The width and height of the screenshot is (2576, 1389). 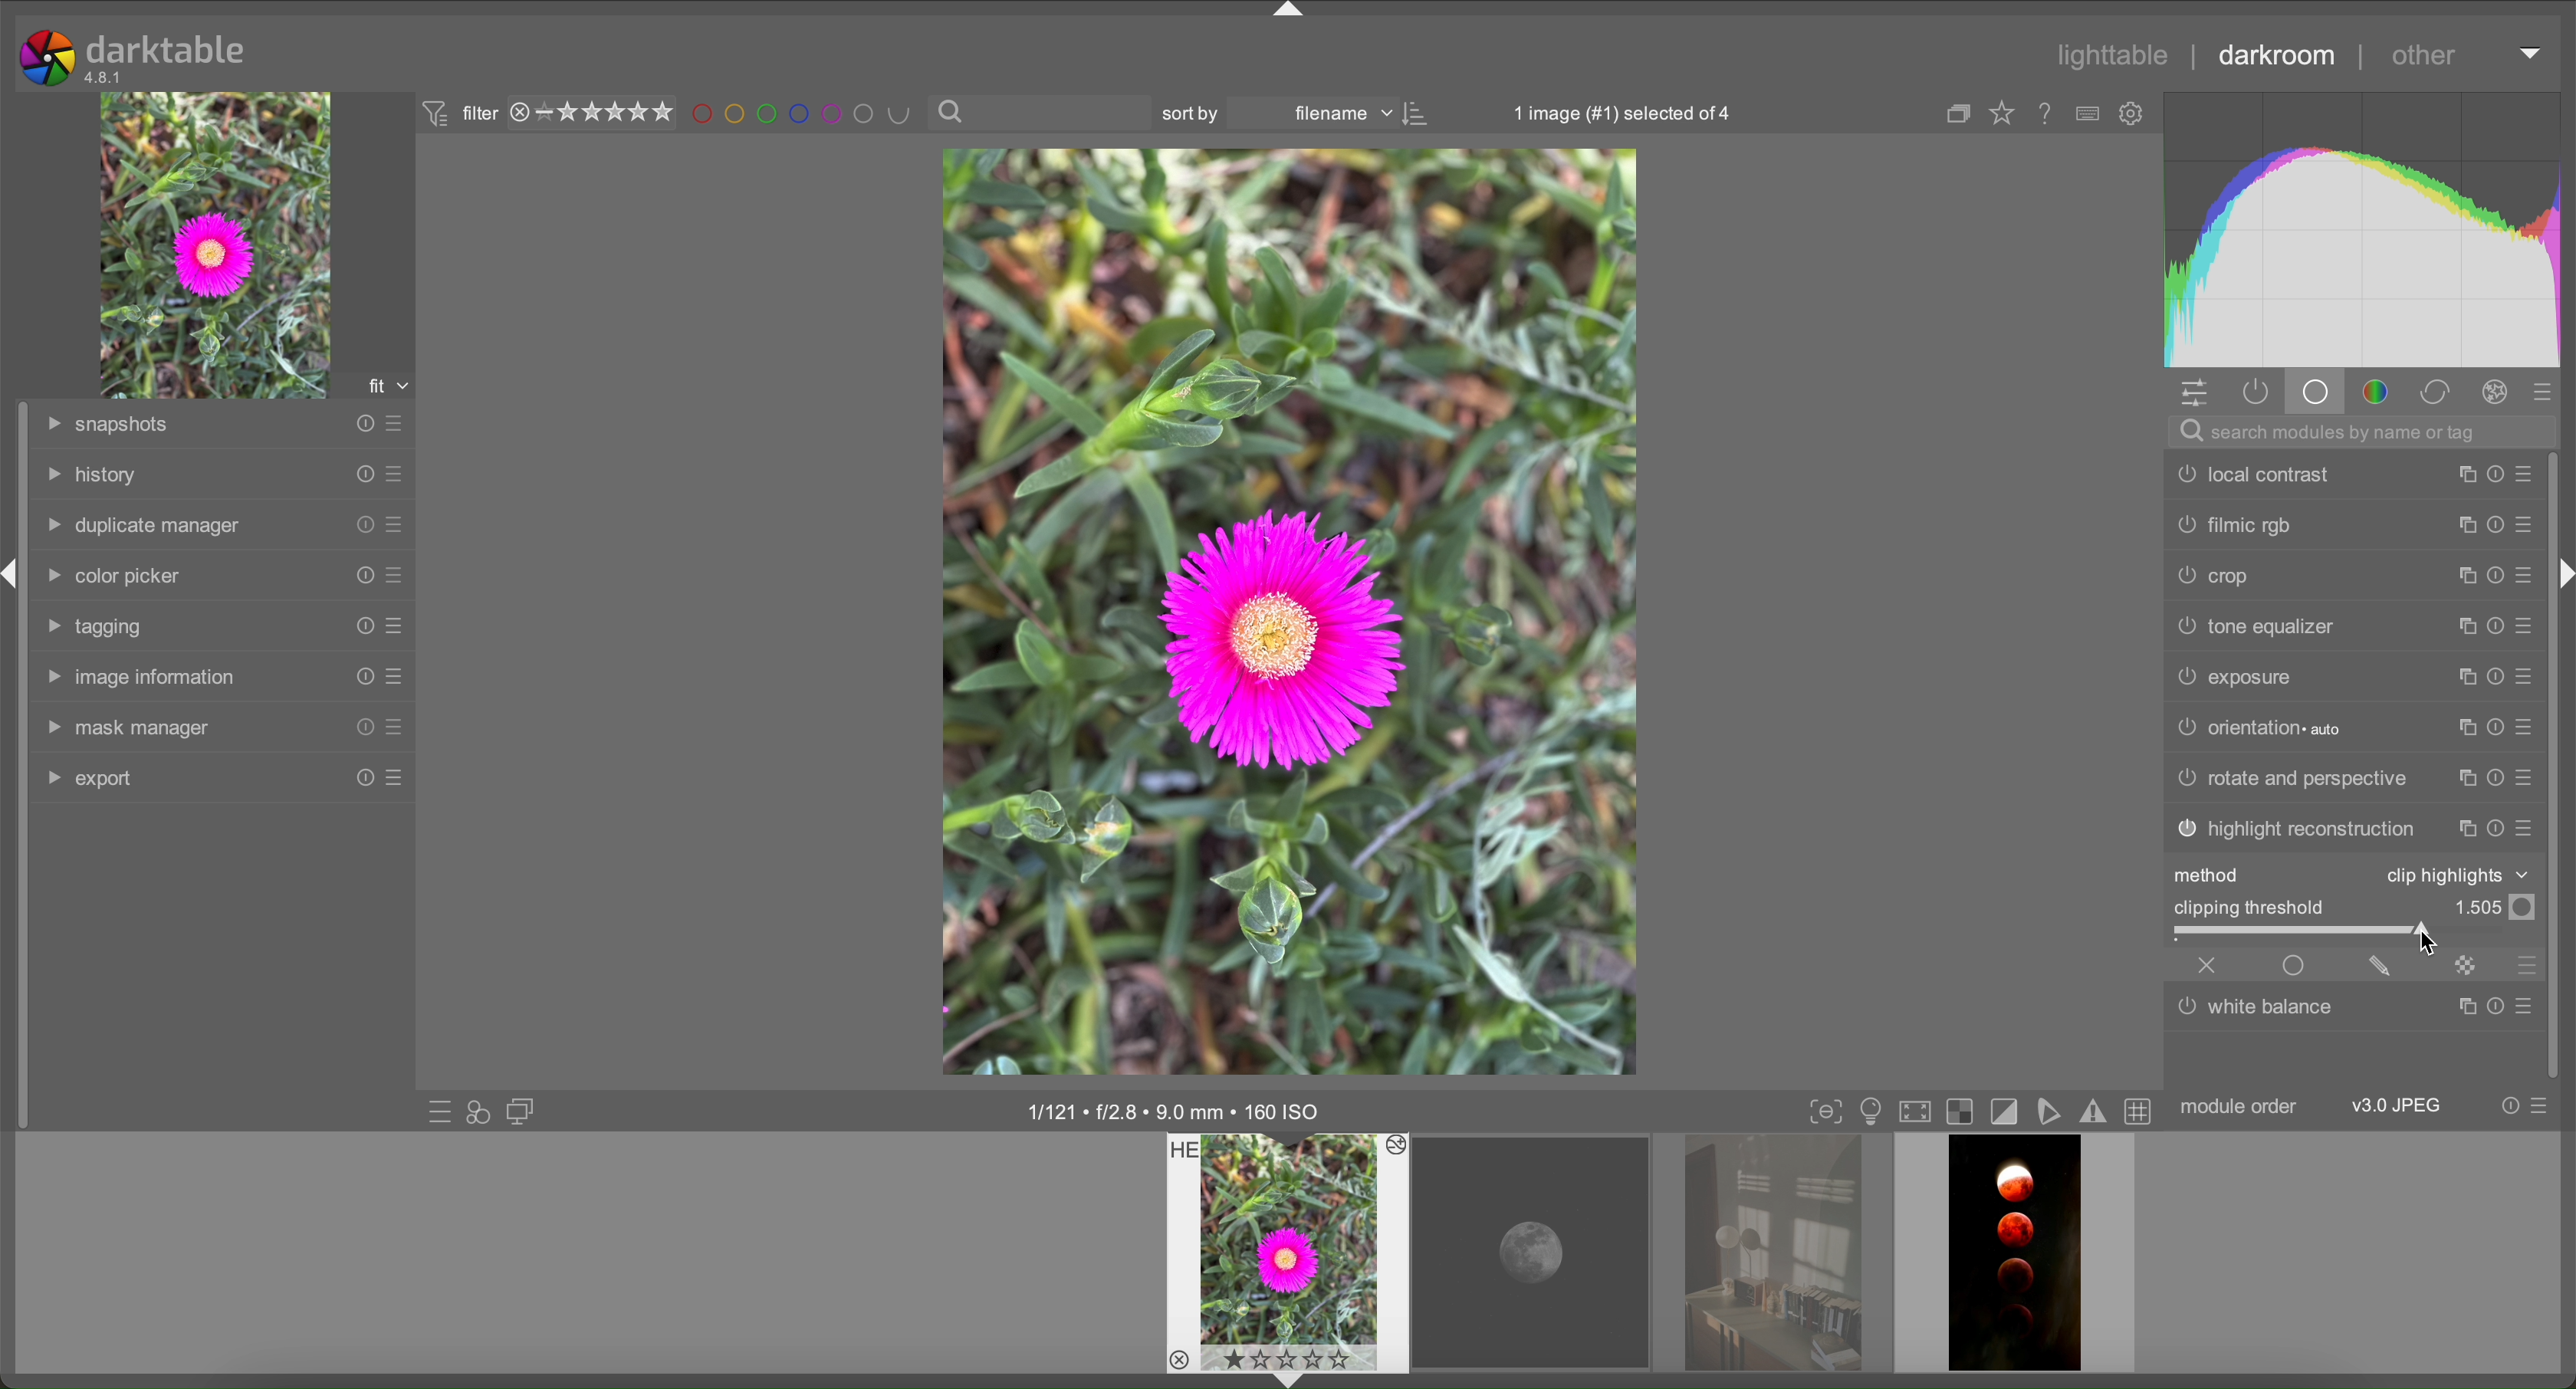 What do you see at coordinates (455, 114) in the screenshot?
I see `filter` at bounding box center [455, 114].